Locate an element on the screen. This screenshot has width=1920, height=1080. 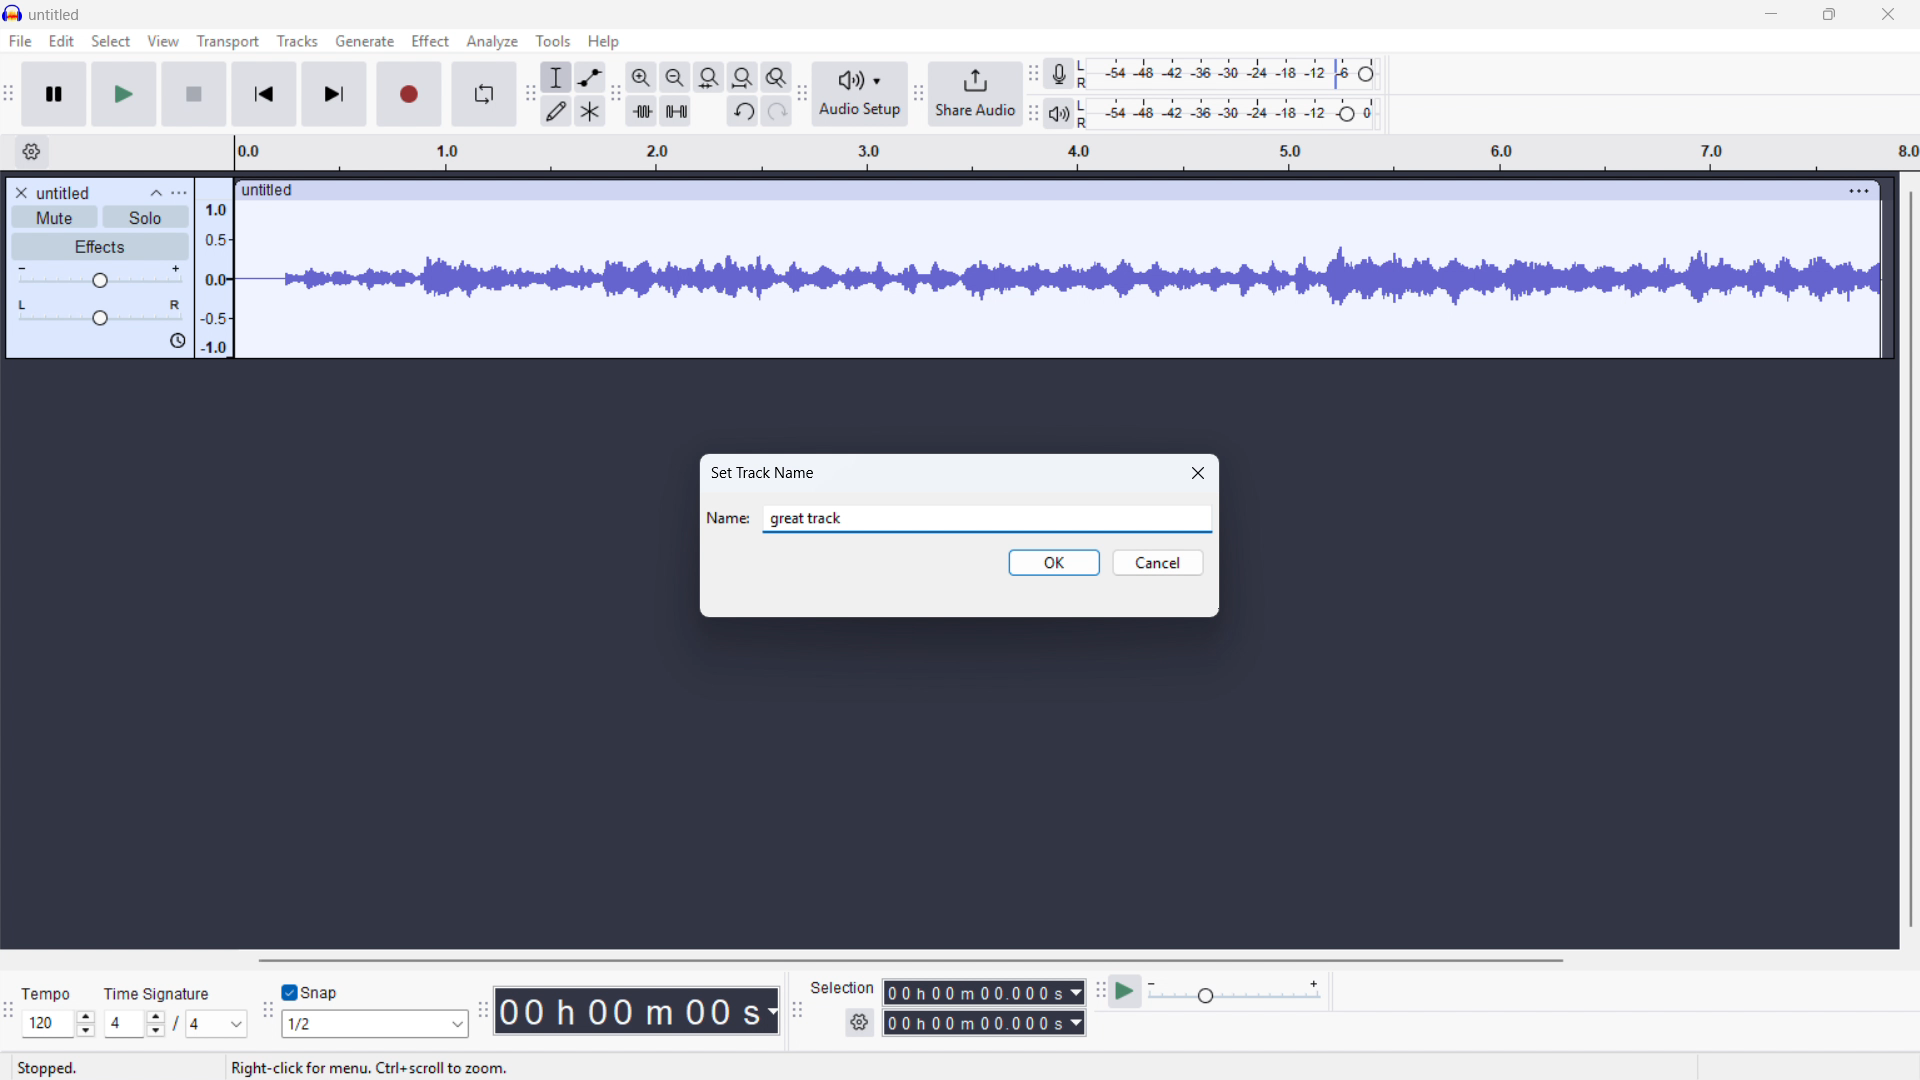
Pause  is located at coordinates (55, 95).